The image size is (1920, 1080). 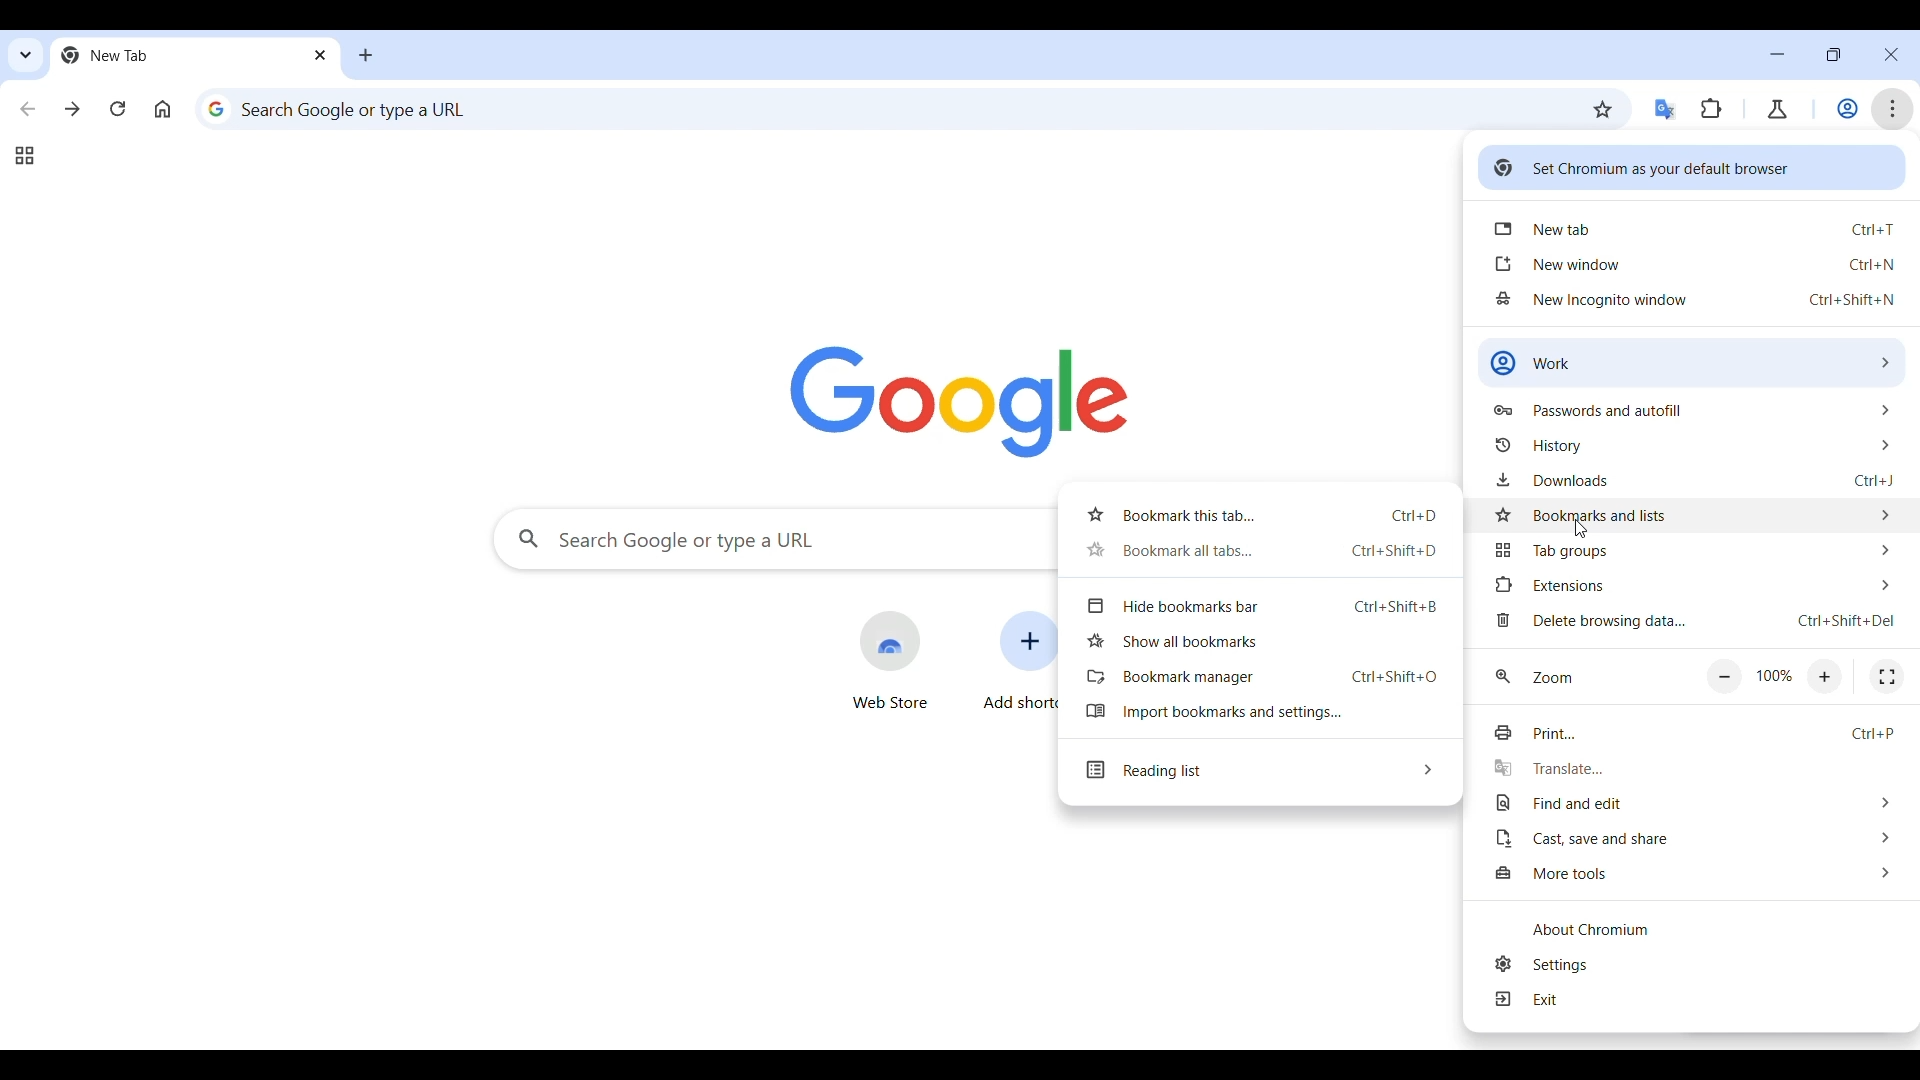 What do you see at coordinates (1777, 54) in the screenshot?
I see `Minimize` at bounding box center [1777, 54].